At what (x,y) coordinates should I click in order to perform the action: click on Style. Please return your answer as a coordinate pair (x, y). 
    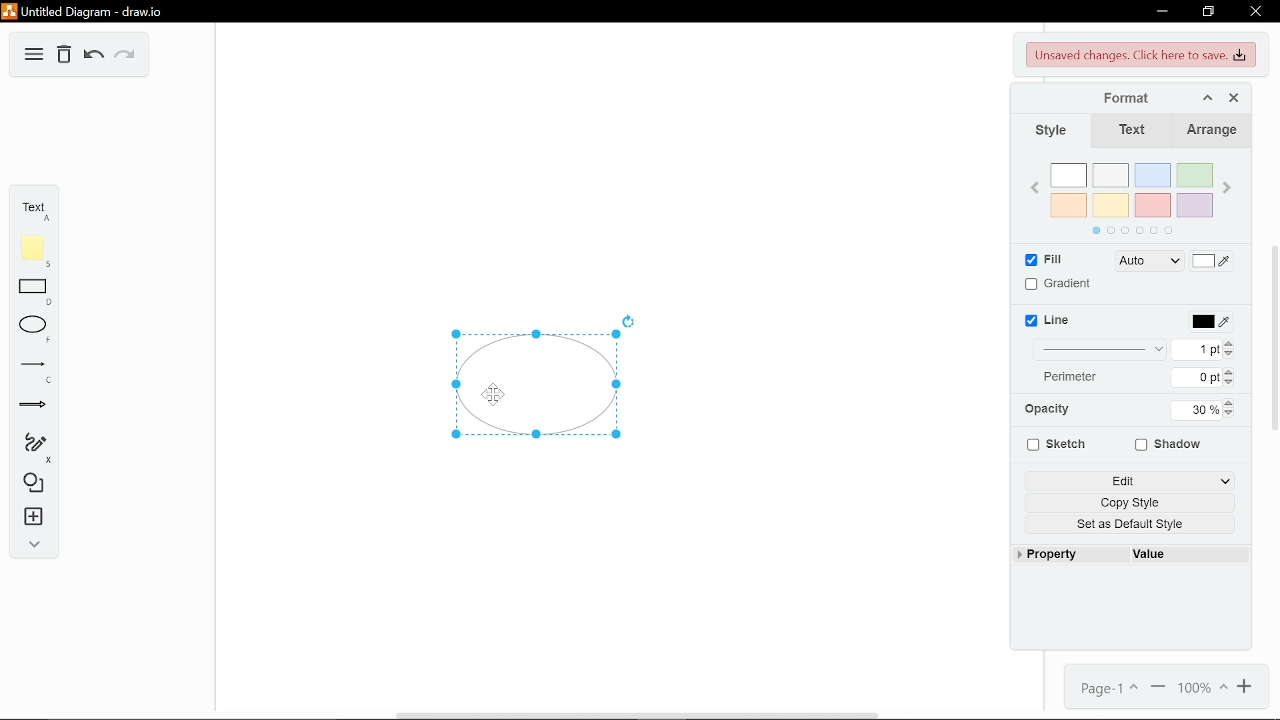
    Looking at the image, I should click on (1049, 132).